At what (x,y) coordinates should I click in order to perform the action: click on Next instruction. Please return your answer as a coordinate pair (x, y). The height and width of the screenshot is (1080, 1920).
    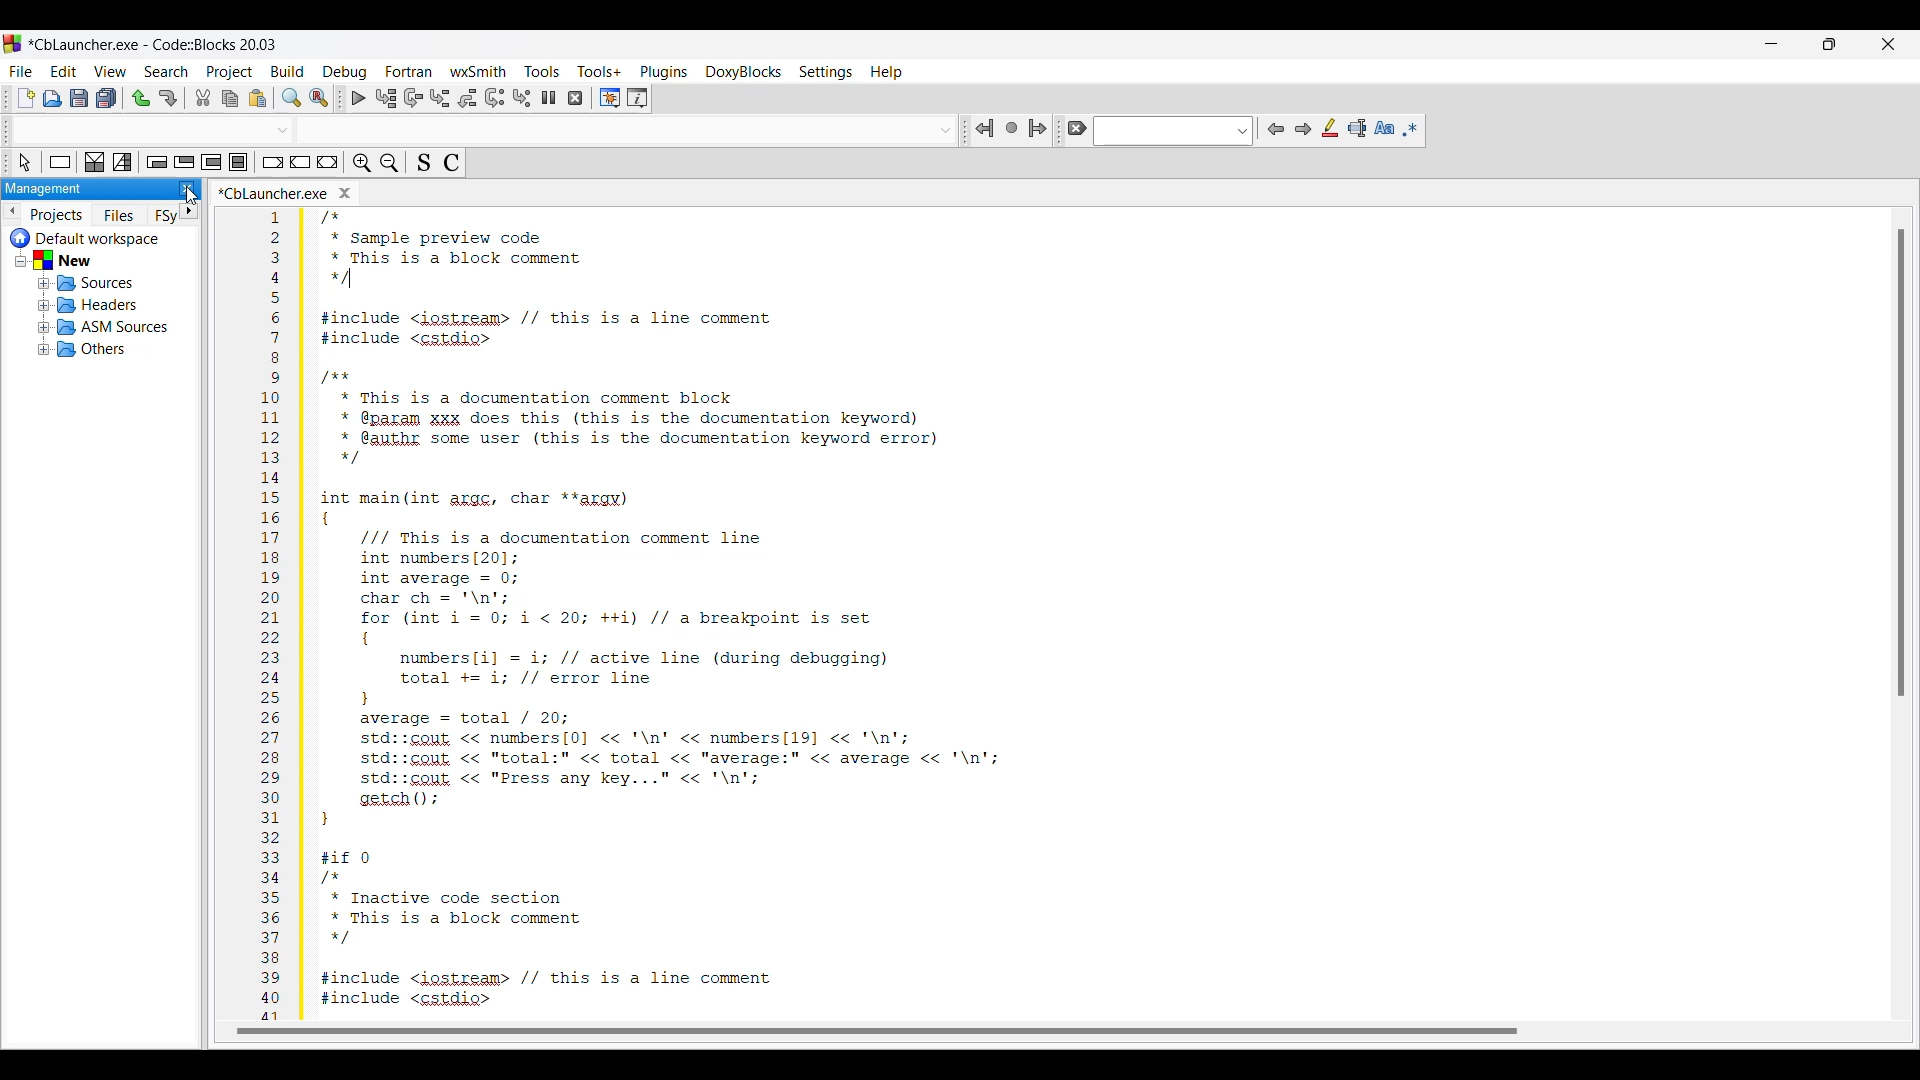
    Looking at the image, I should click on (495, 98).